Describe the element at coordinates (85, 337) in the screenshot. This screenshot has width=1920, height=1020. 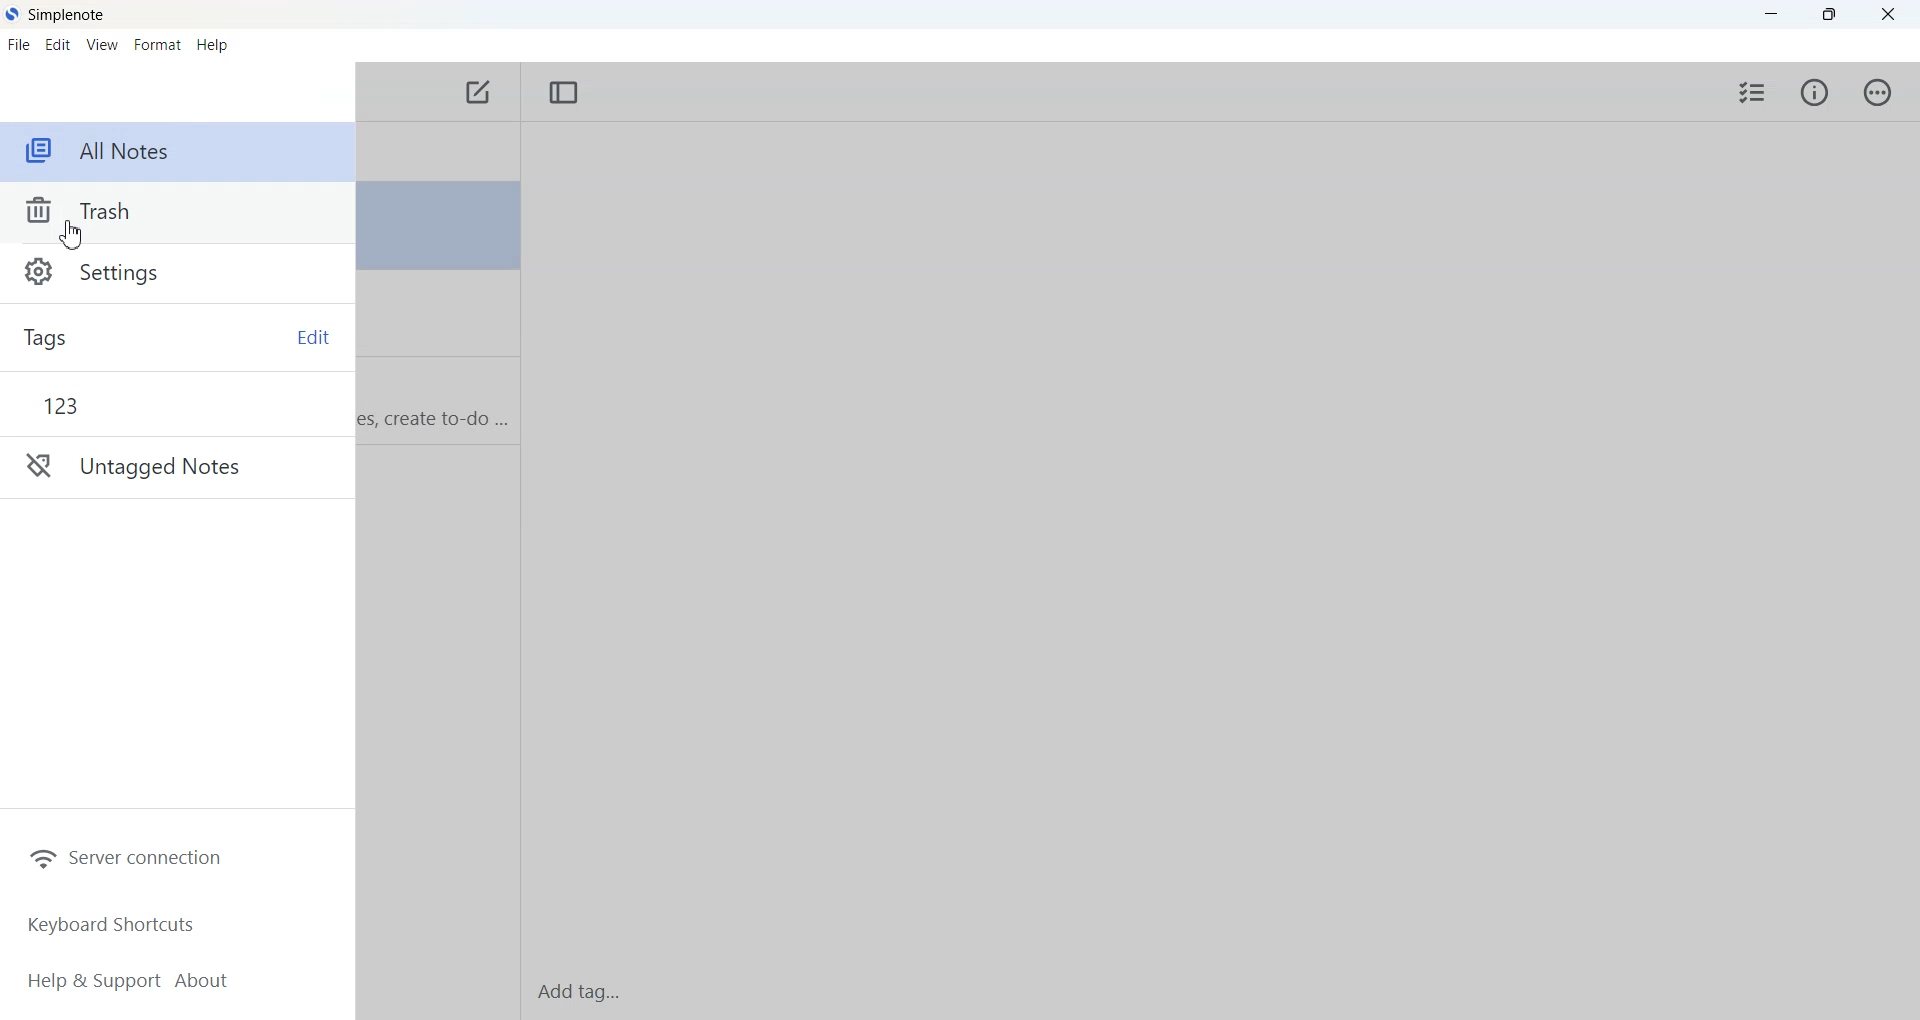
I see `Tags` at that location.